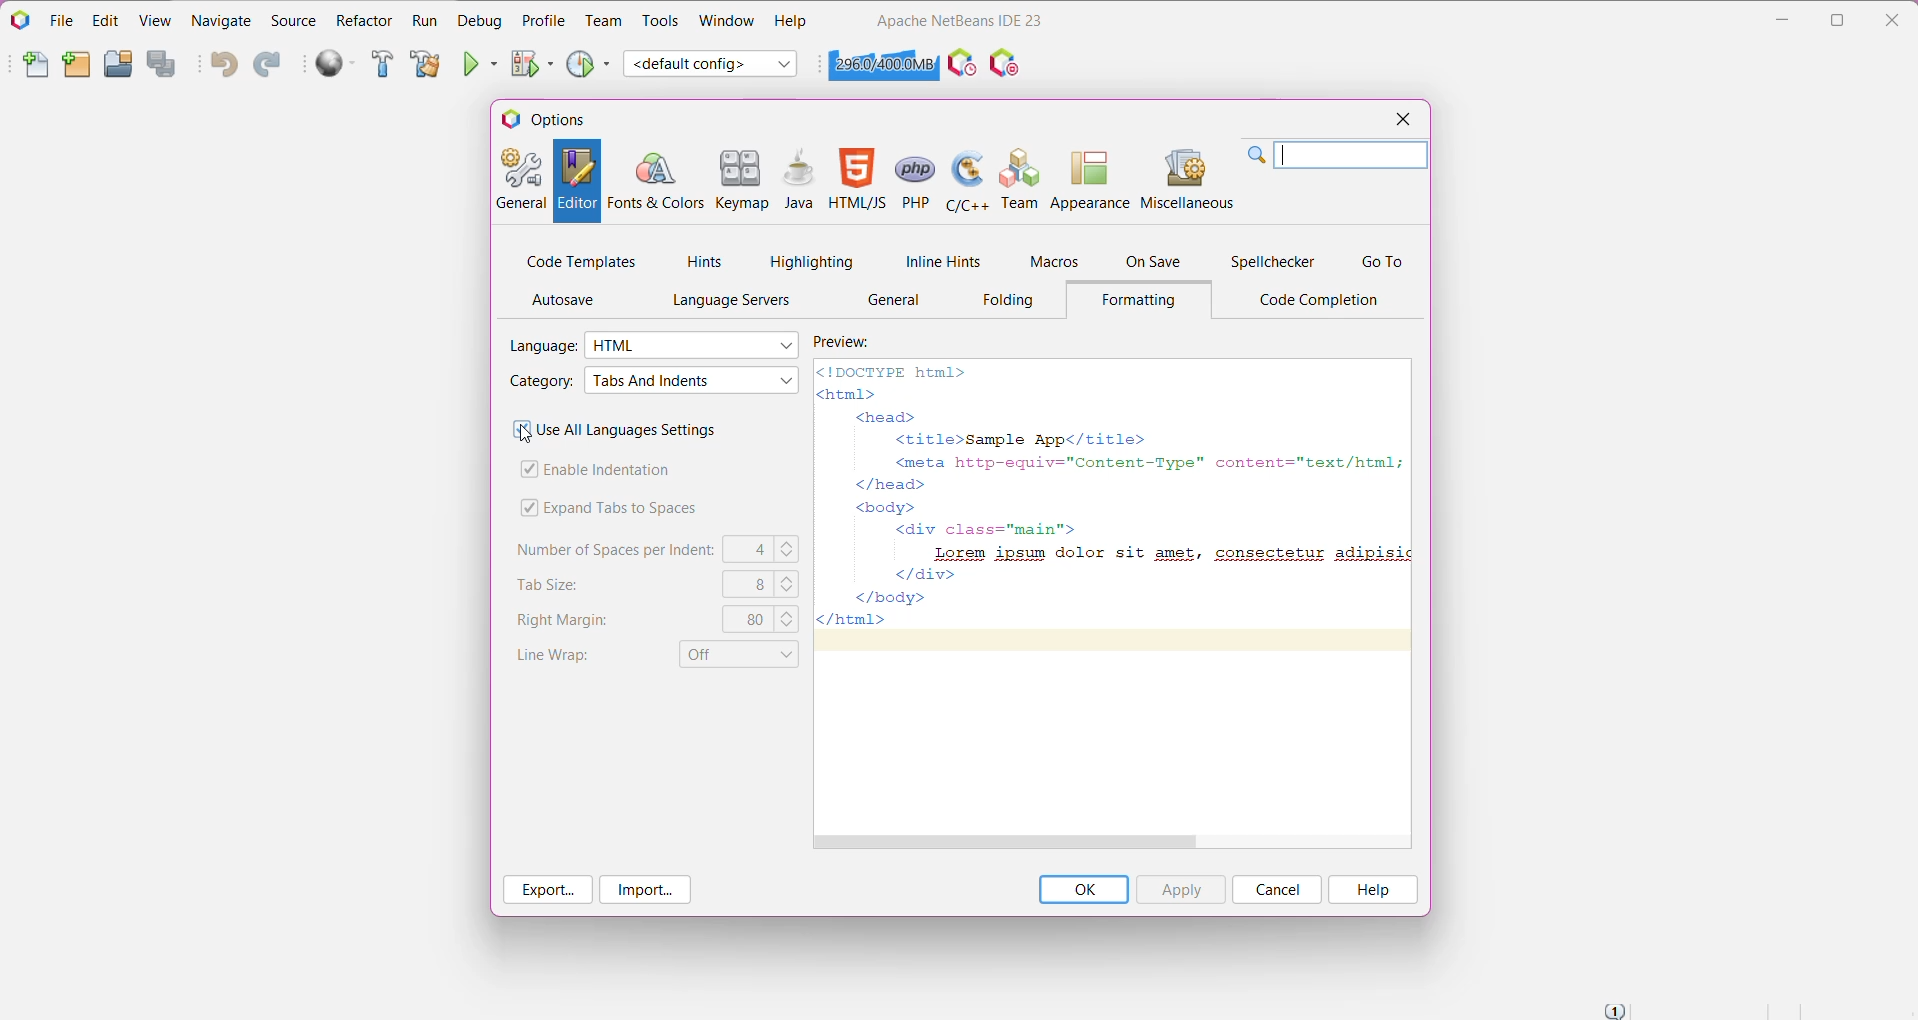  What do you see at coordinates (1142, 462) in the screenshot?
I see `<meta http-equiv="Content-Type" content="text/html; |` at bounding box center [1142, 462].